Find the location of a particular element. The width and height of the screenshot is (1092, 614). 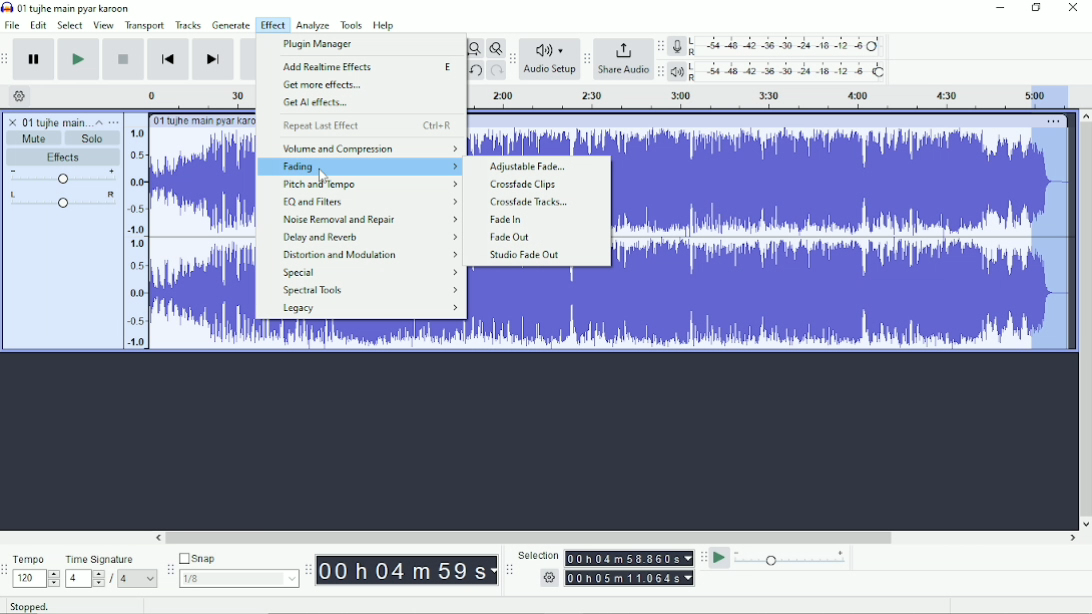

Crossfade Tracks is located at coordinates (533, 202).